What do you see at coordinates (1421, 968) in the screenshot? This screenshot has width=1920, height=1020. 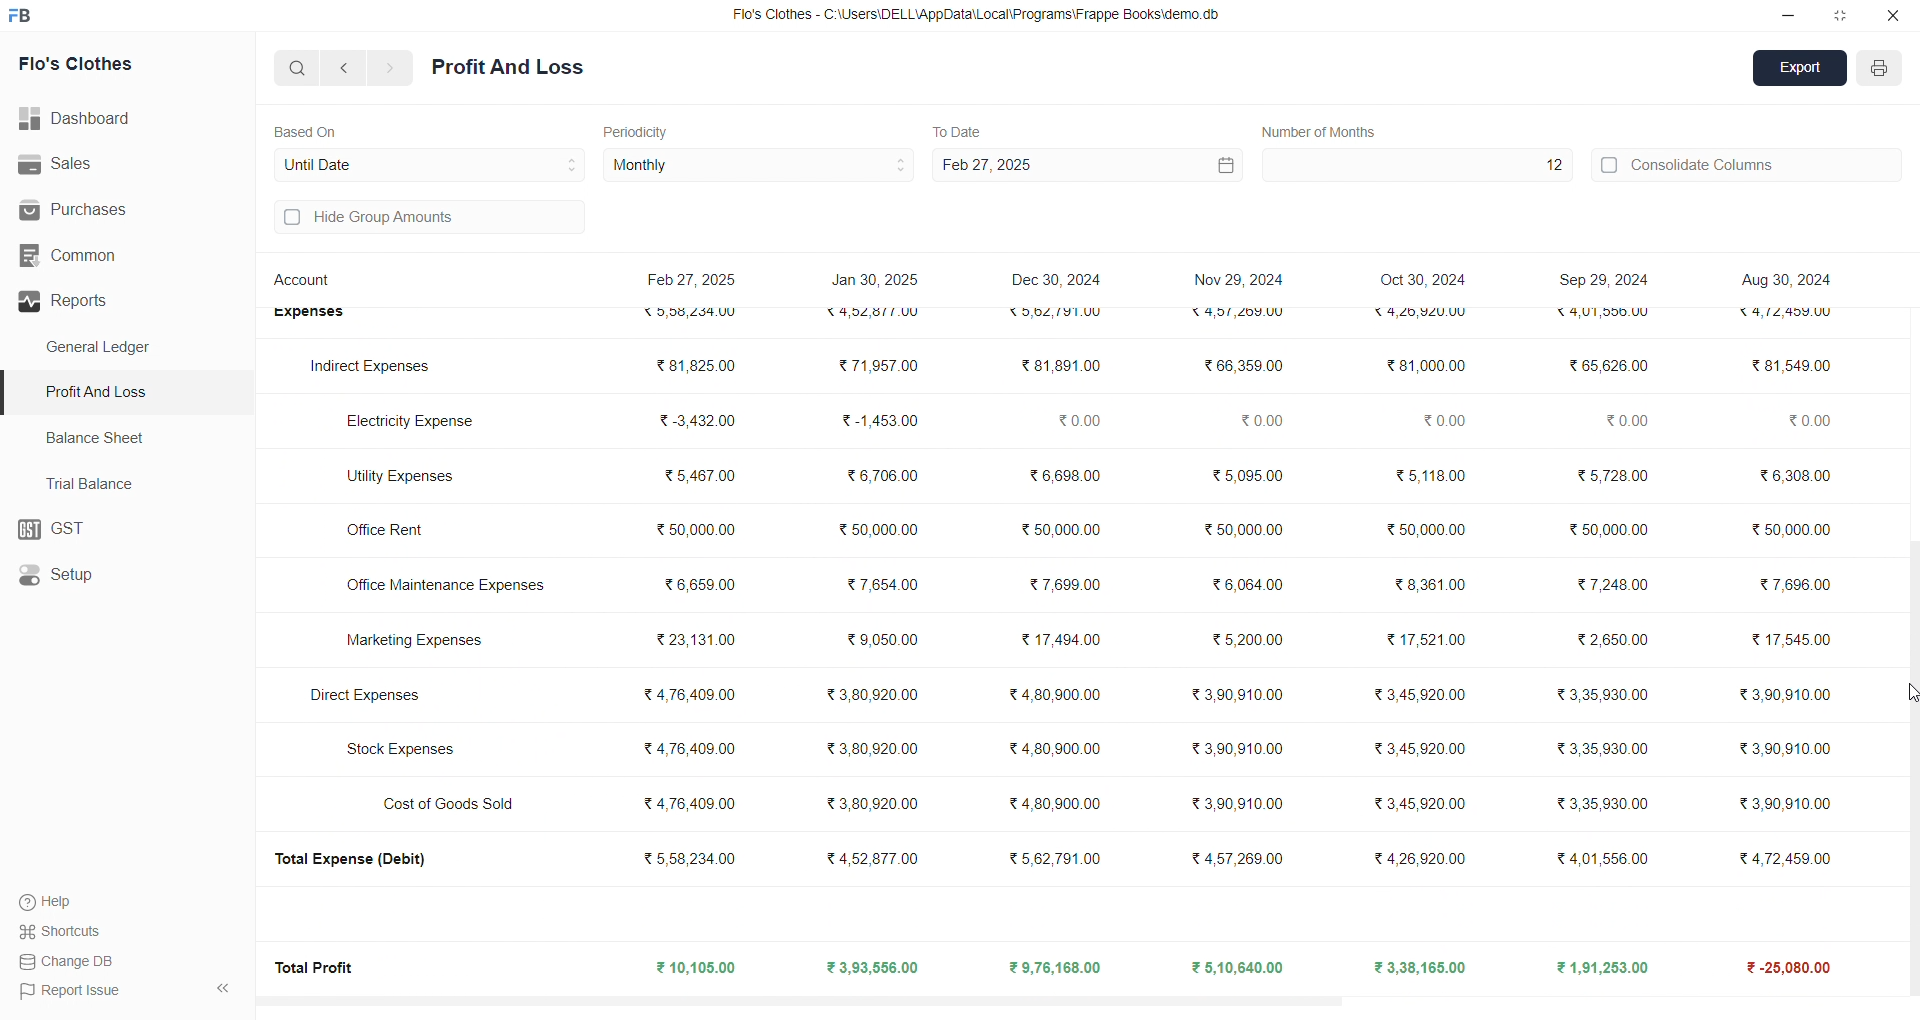 I see `₹3,38,165.00` at bounding box center [1421, 968].